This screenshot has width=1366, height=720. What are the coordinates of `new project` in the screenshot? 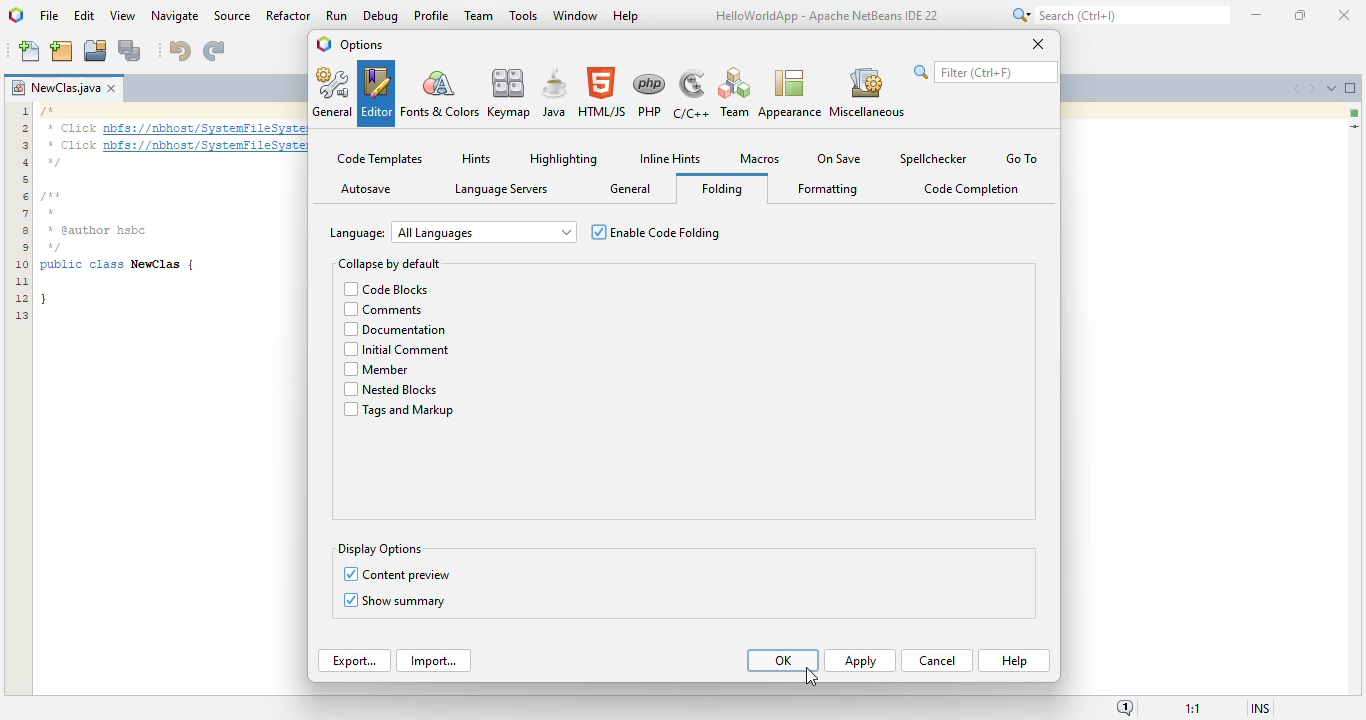 It's located at (62, 50).